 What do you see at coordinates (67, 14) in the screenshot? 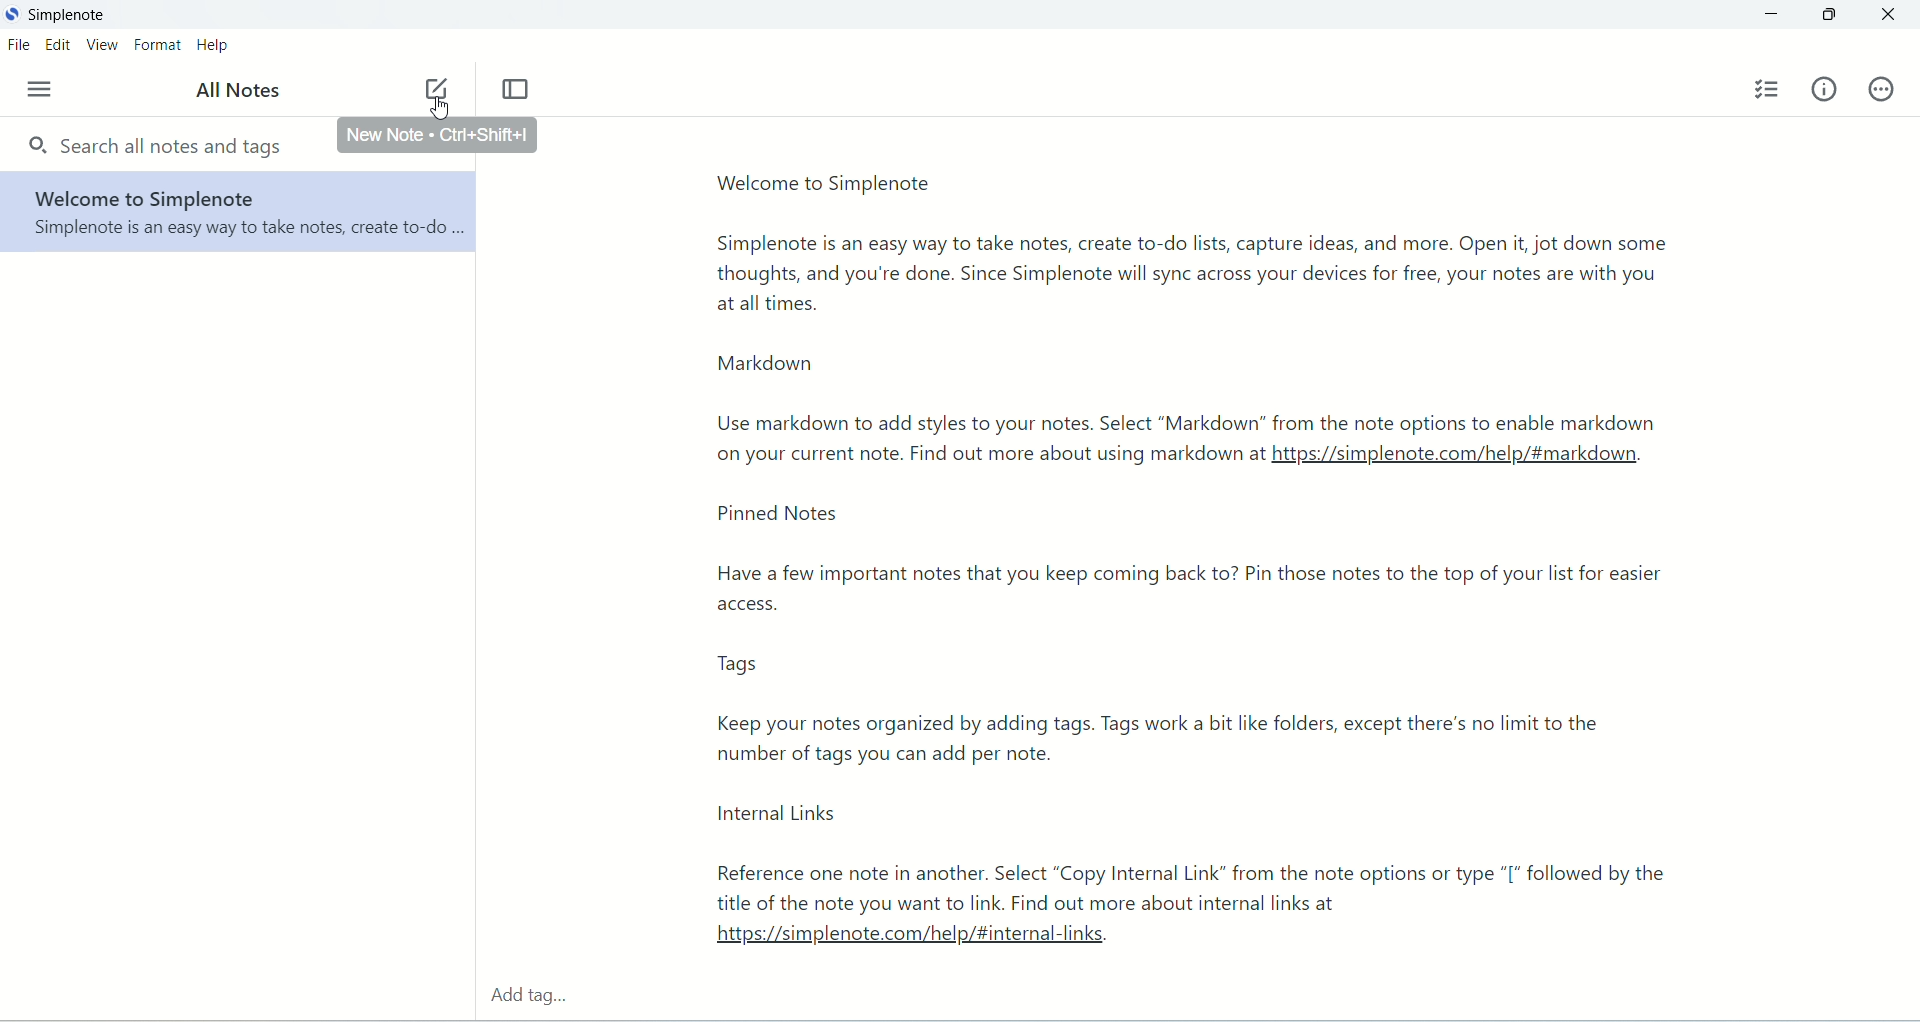
I see `Simplenote` at bounding box center [67, 14].